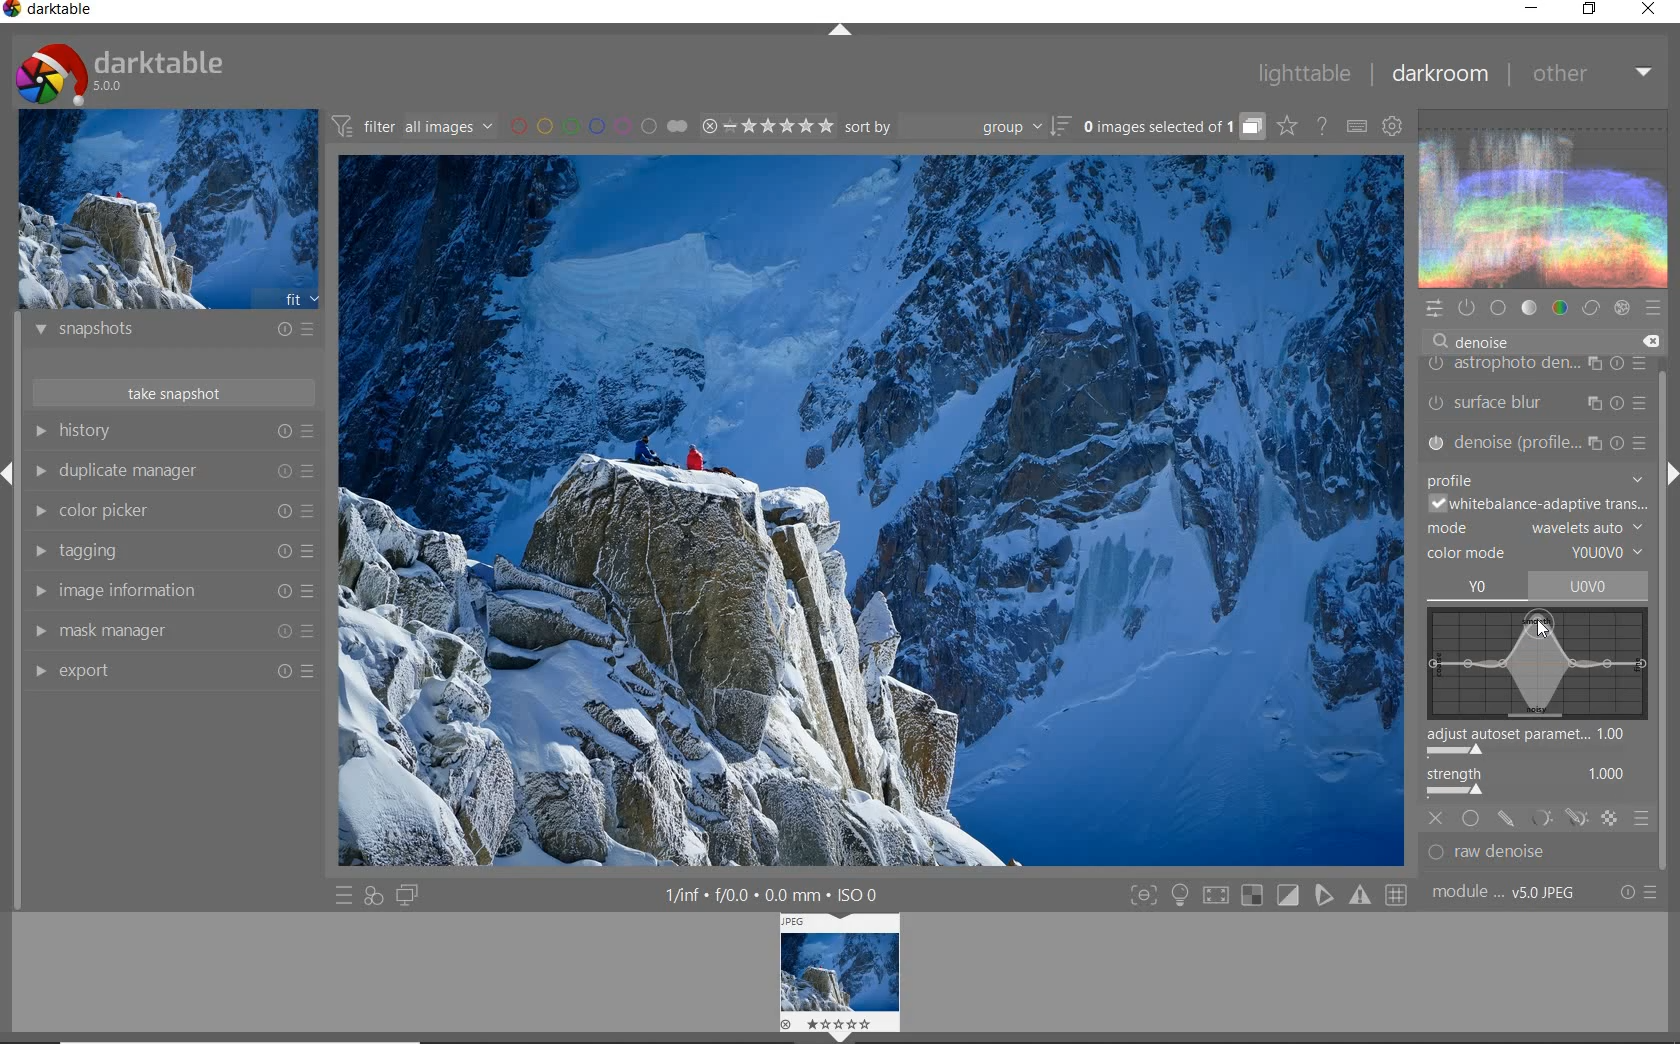 The width and height of the screenshot is (1680, 1044). What do you see at coordinates (1324, 128) in the screenshot?
I see `enable online help` at bounding box center [1324, 128].